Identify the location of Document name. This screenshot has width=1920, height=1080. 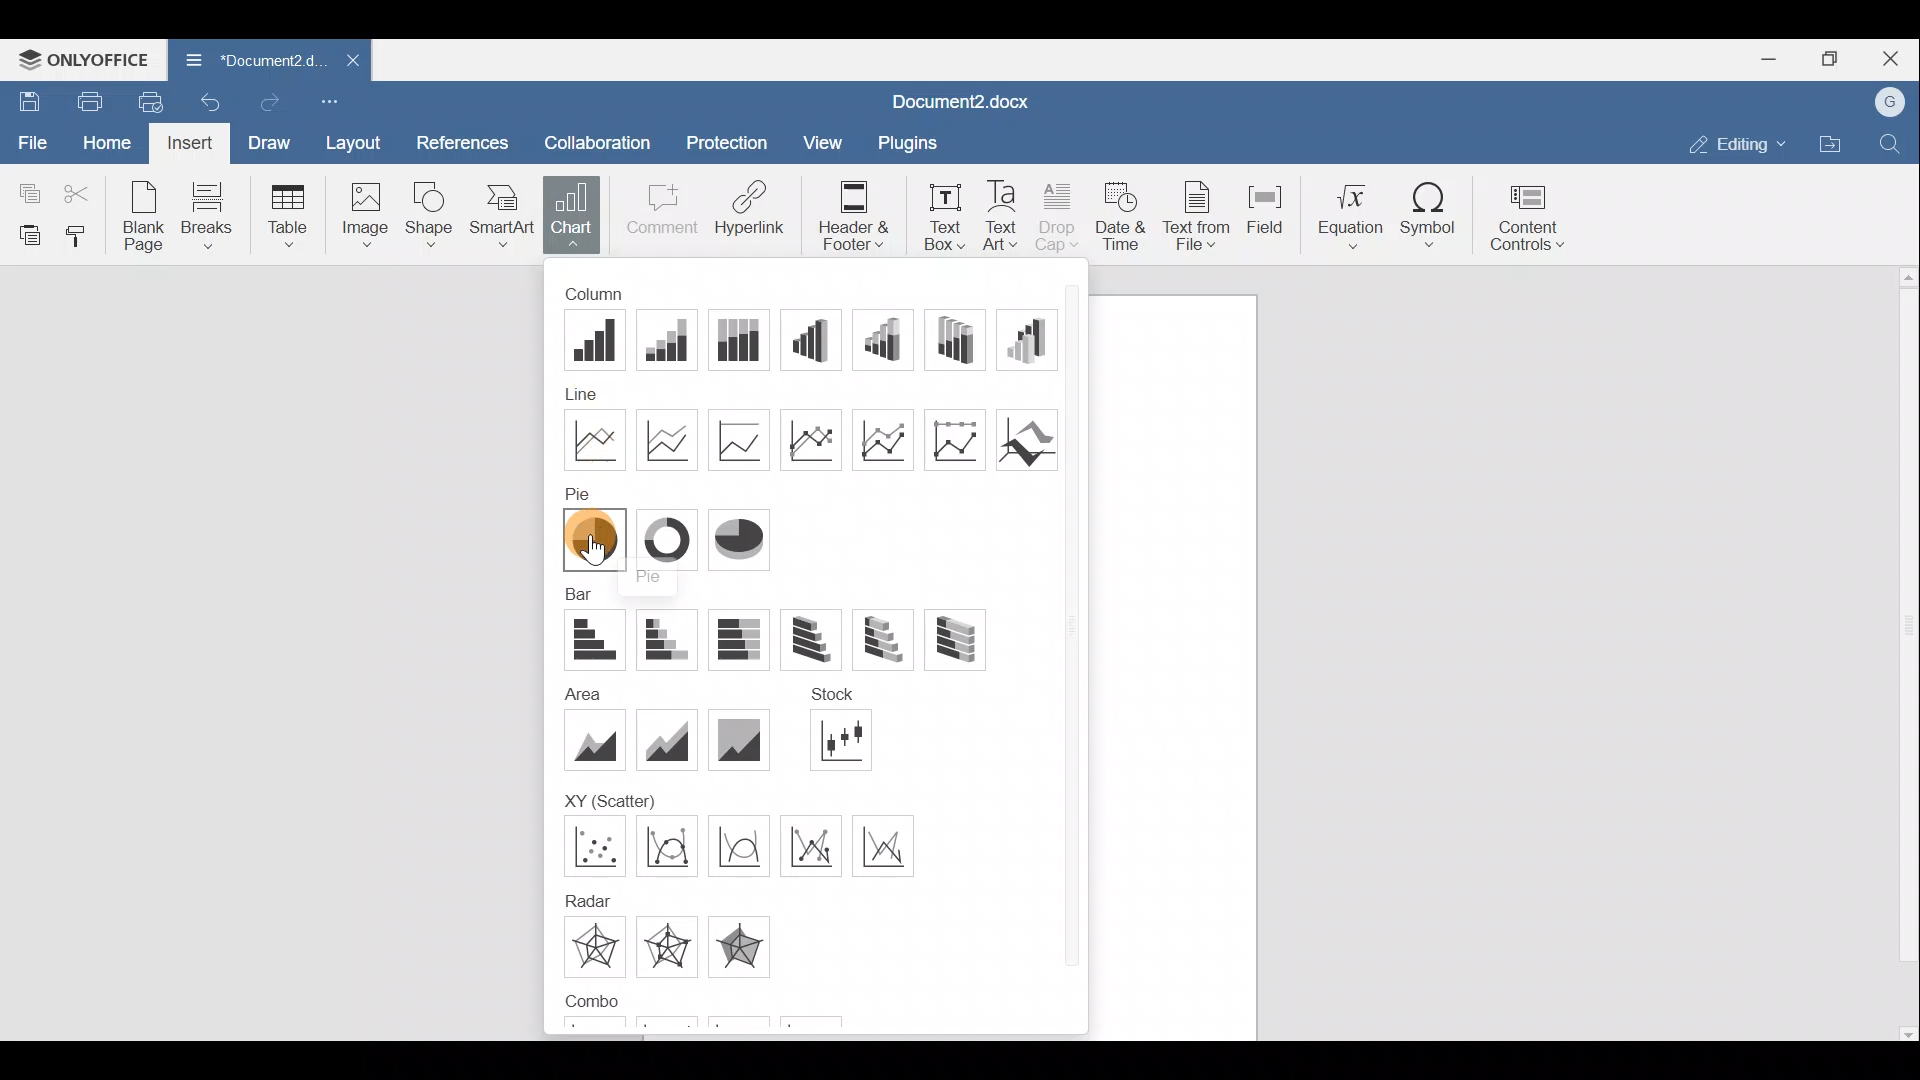
(973, 99).